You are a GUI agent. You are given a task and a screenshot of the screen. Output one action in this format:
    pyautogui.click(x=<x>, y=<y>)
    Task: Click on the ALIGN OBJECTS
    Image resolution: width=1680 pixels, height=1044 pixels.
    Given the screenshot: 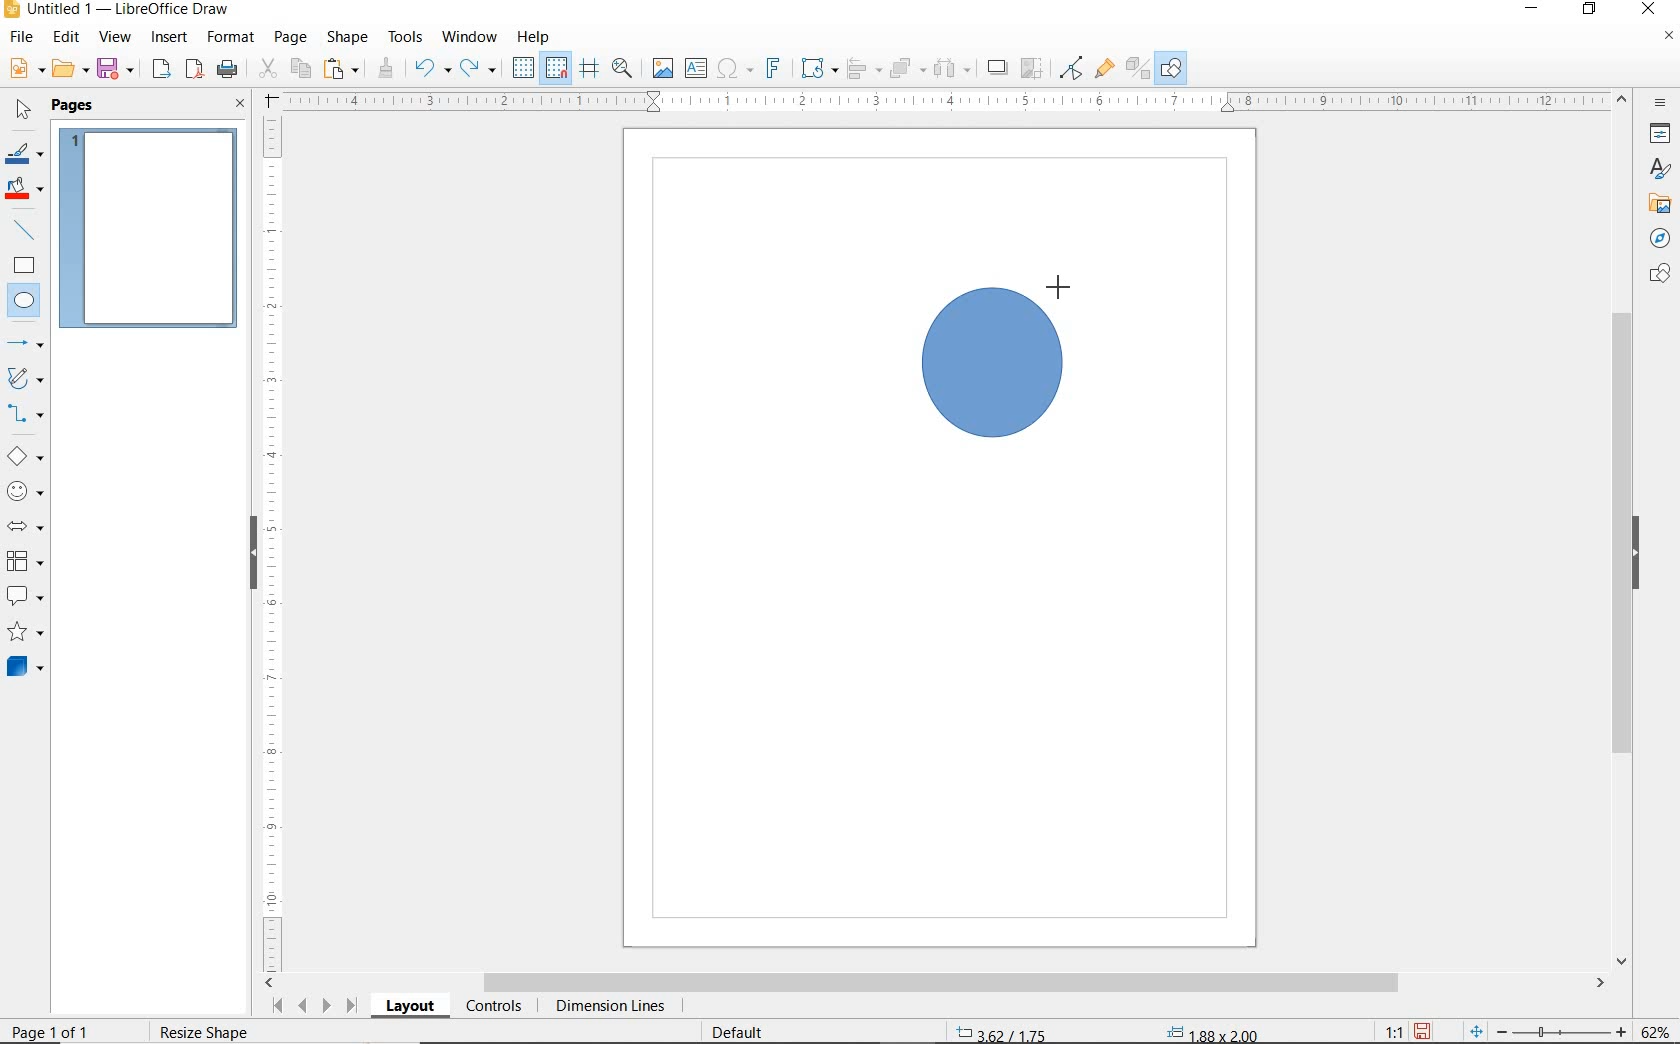 What is the action you would take?
    pyautogui.click(x=862, y=71)
    